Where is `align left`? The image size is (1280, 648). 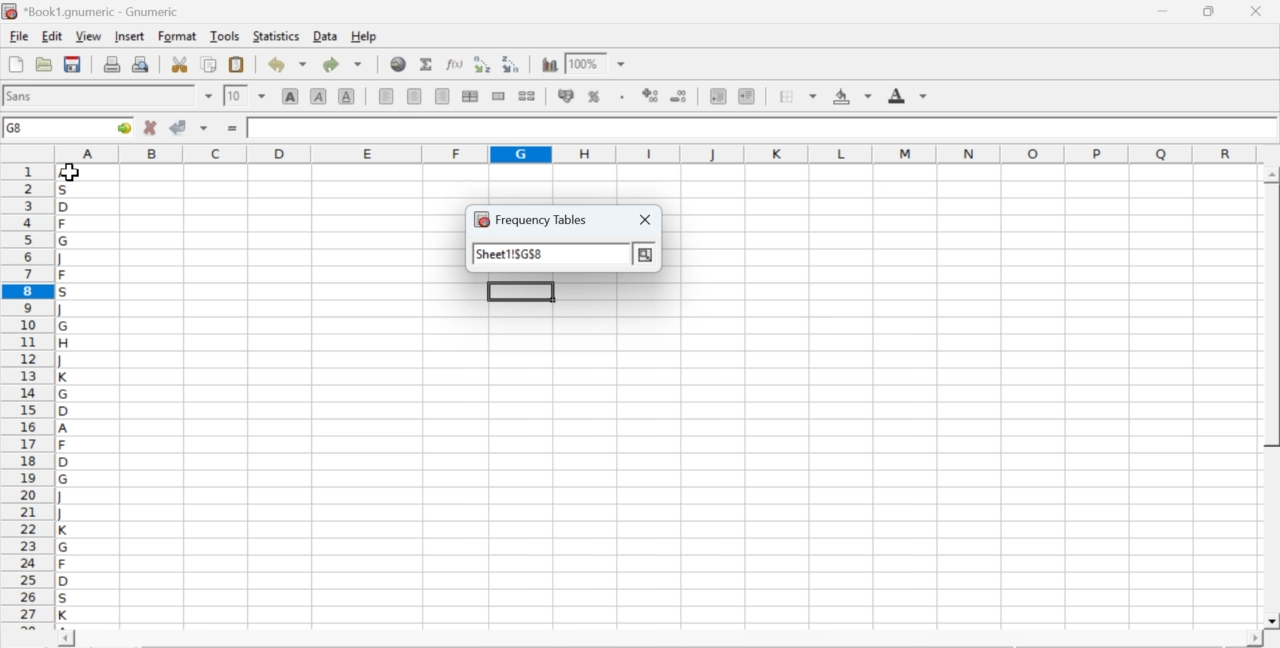 align left is located at coordinates (386, 94).